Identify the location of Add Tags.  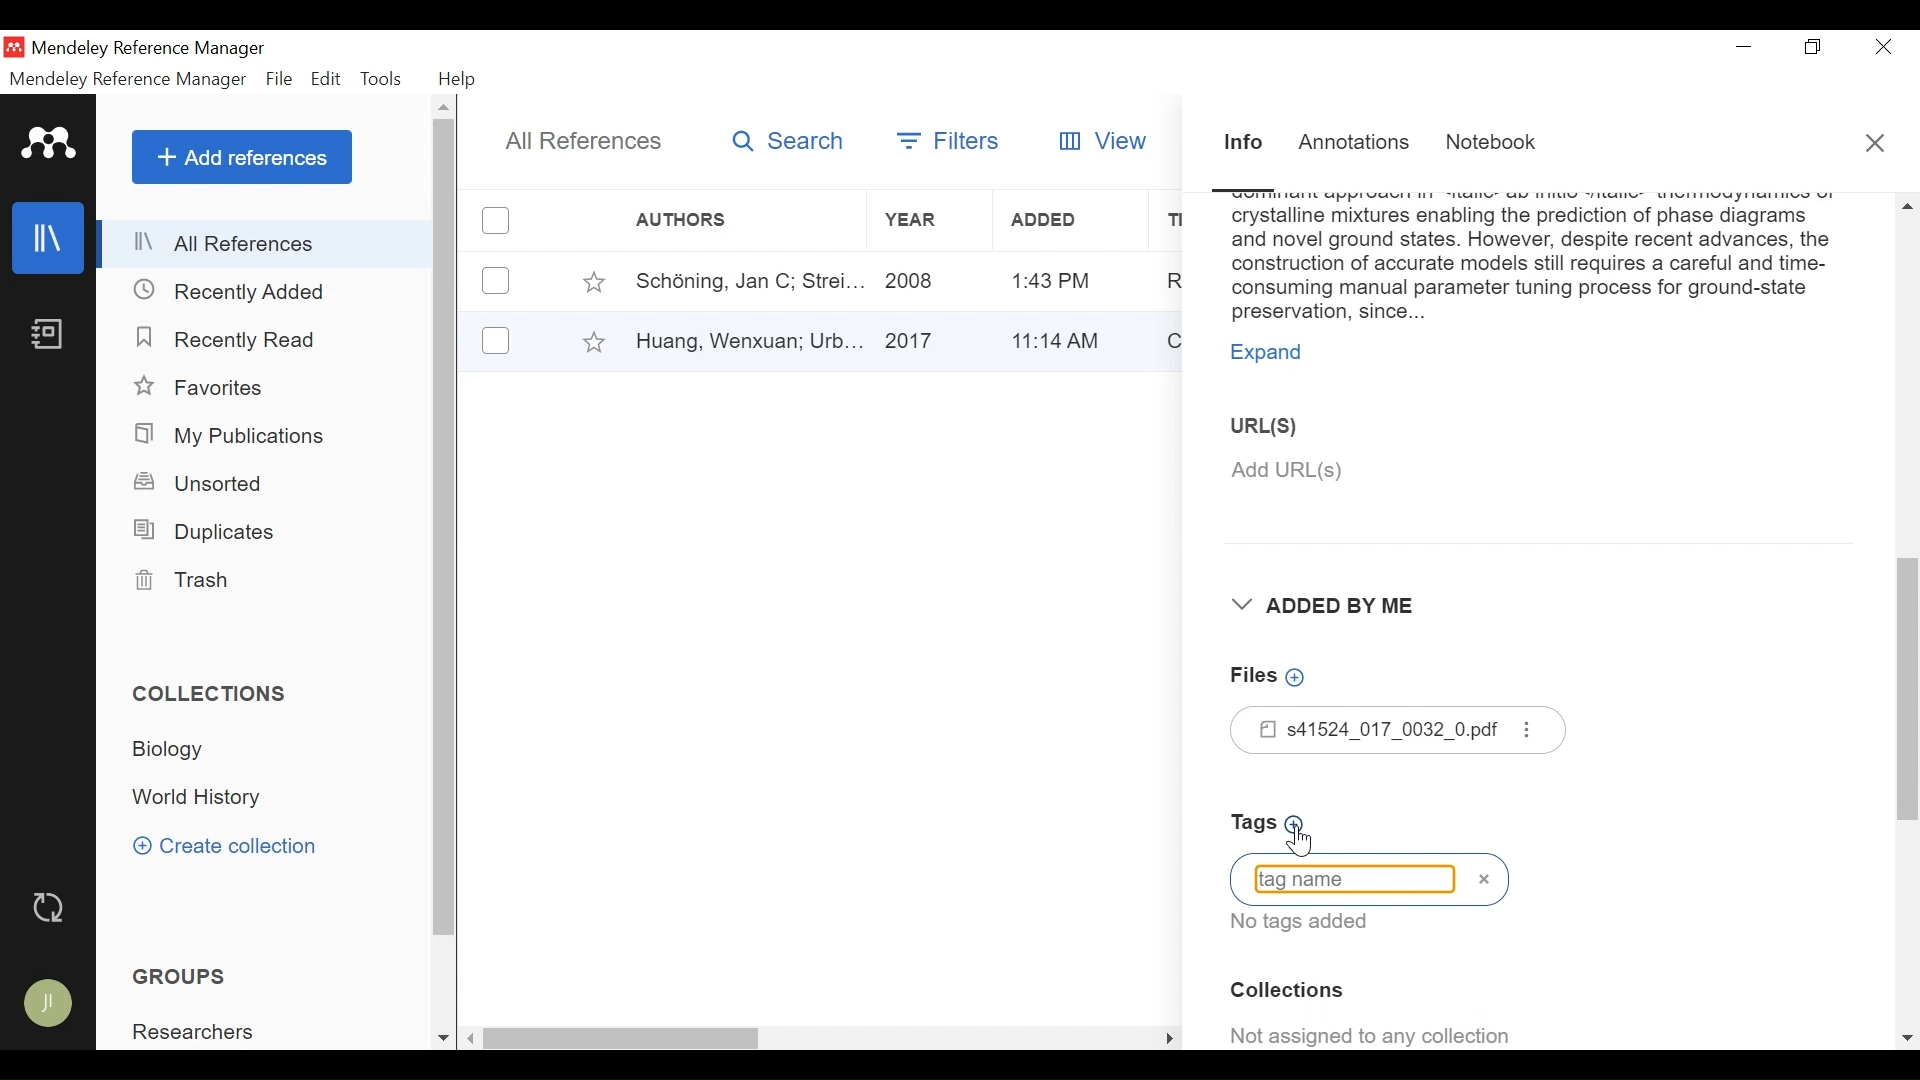
(1274, 824).